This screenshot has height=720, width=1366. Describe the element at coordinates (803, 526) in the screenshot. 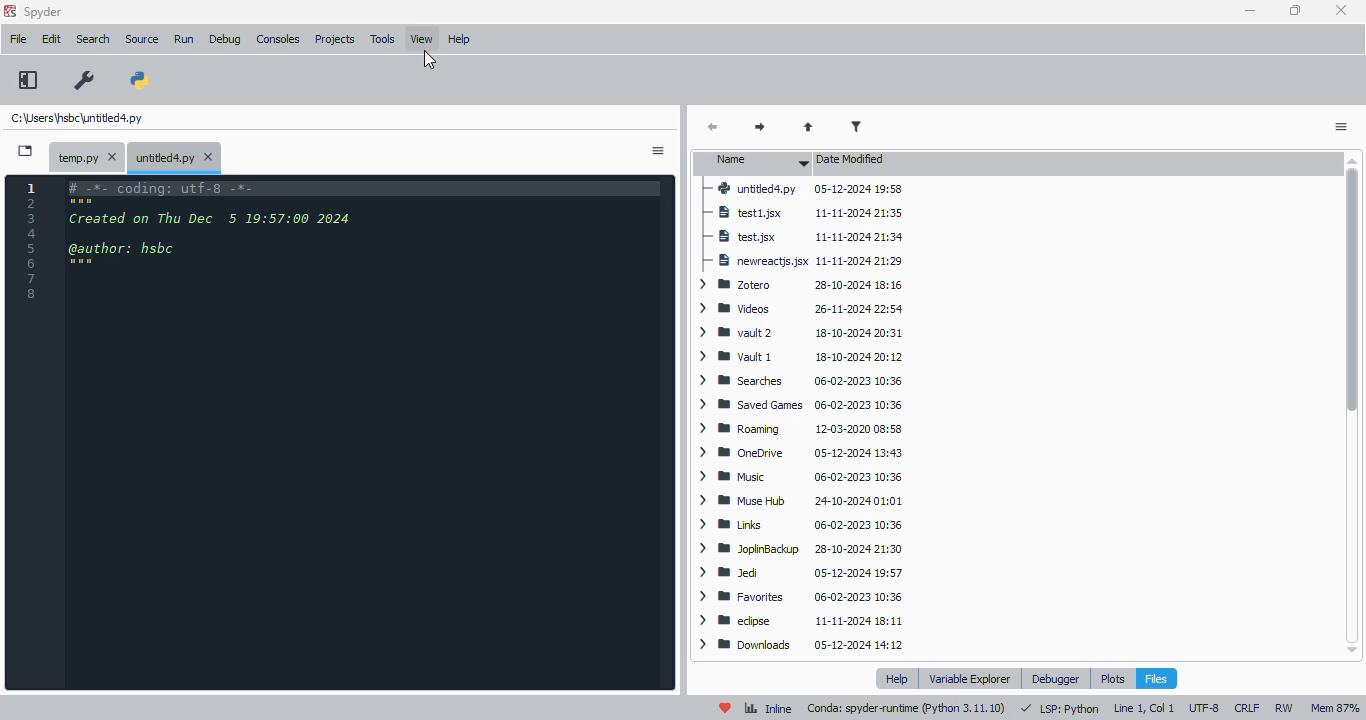

I see `Links` at that location.